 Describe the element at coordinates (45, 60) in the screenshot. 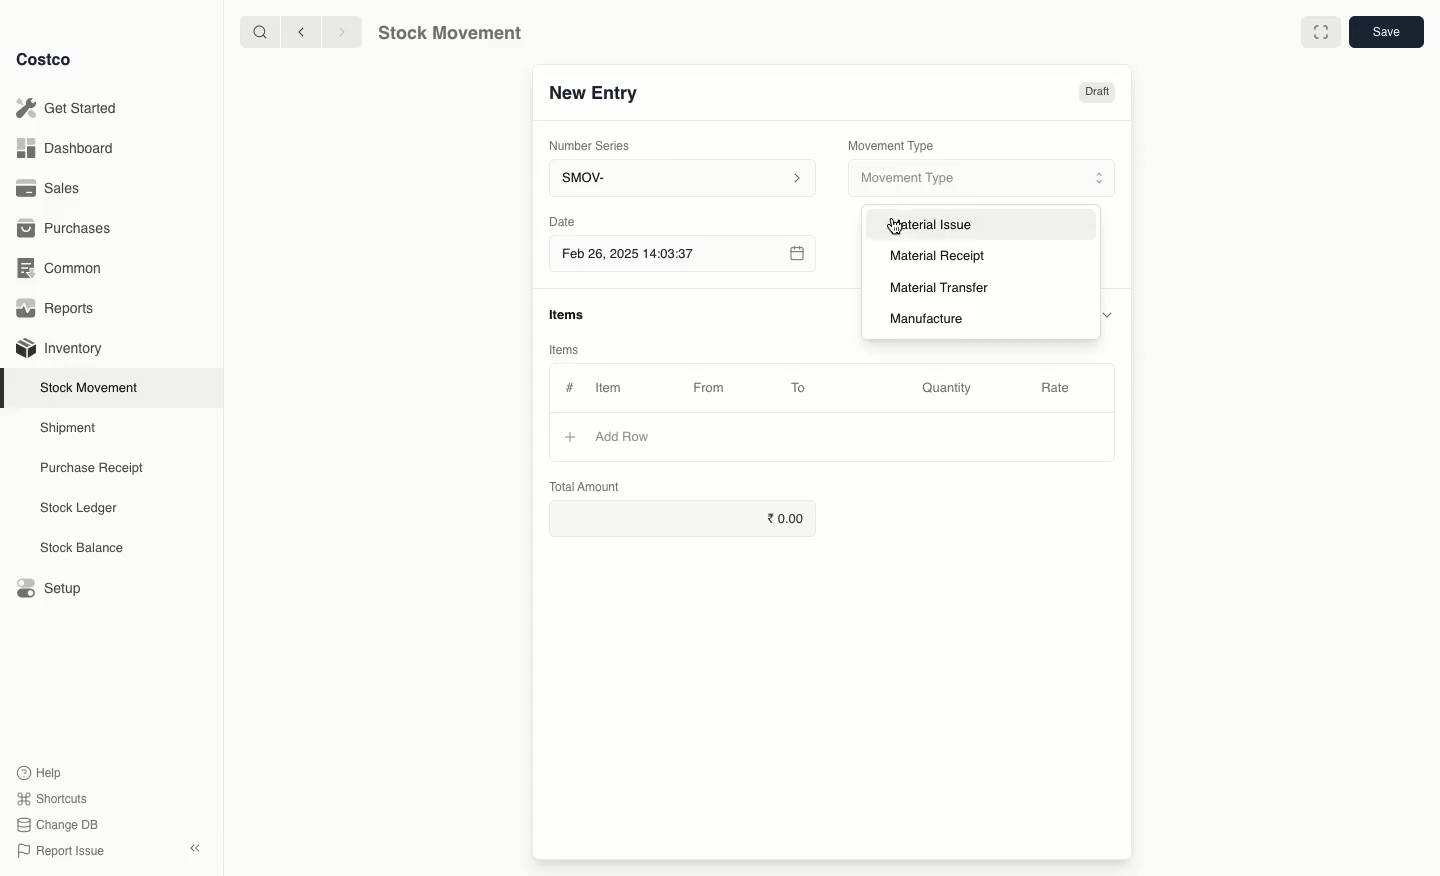

I see `Costco` at that location.